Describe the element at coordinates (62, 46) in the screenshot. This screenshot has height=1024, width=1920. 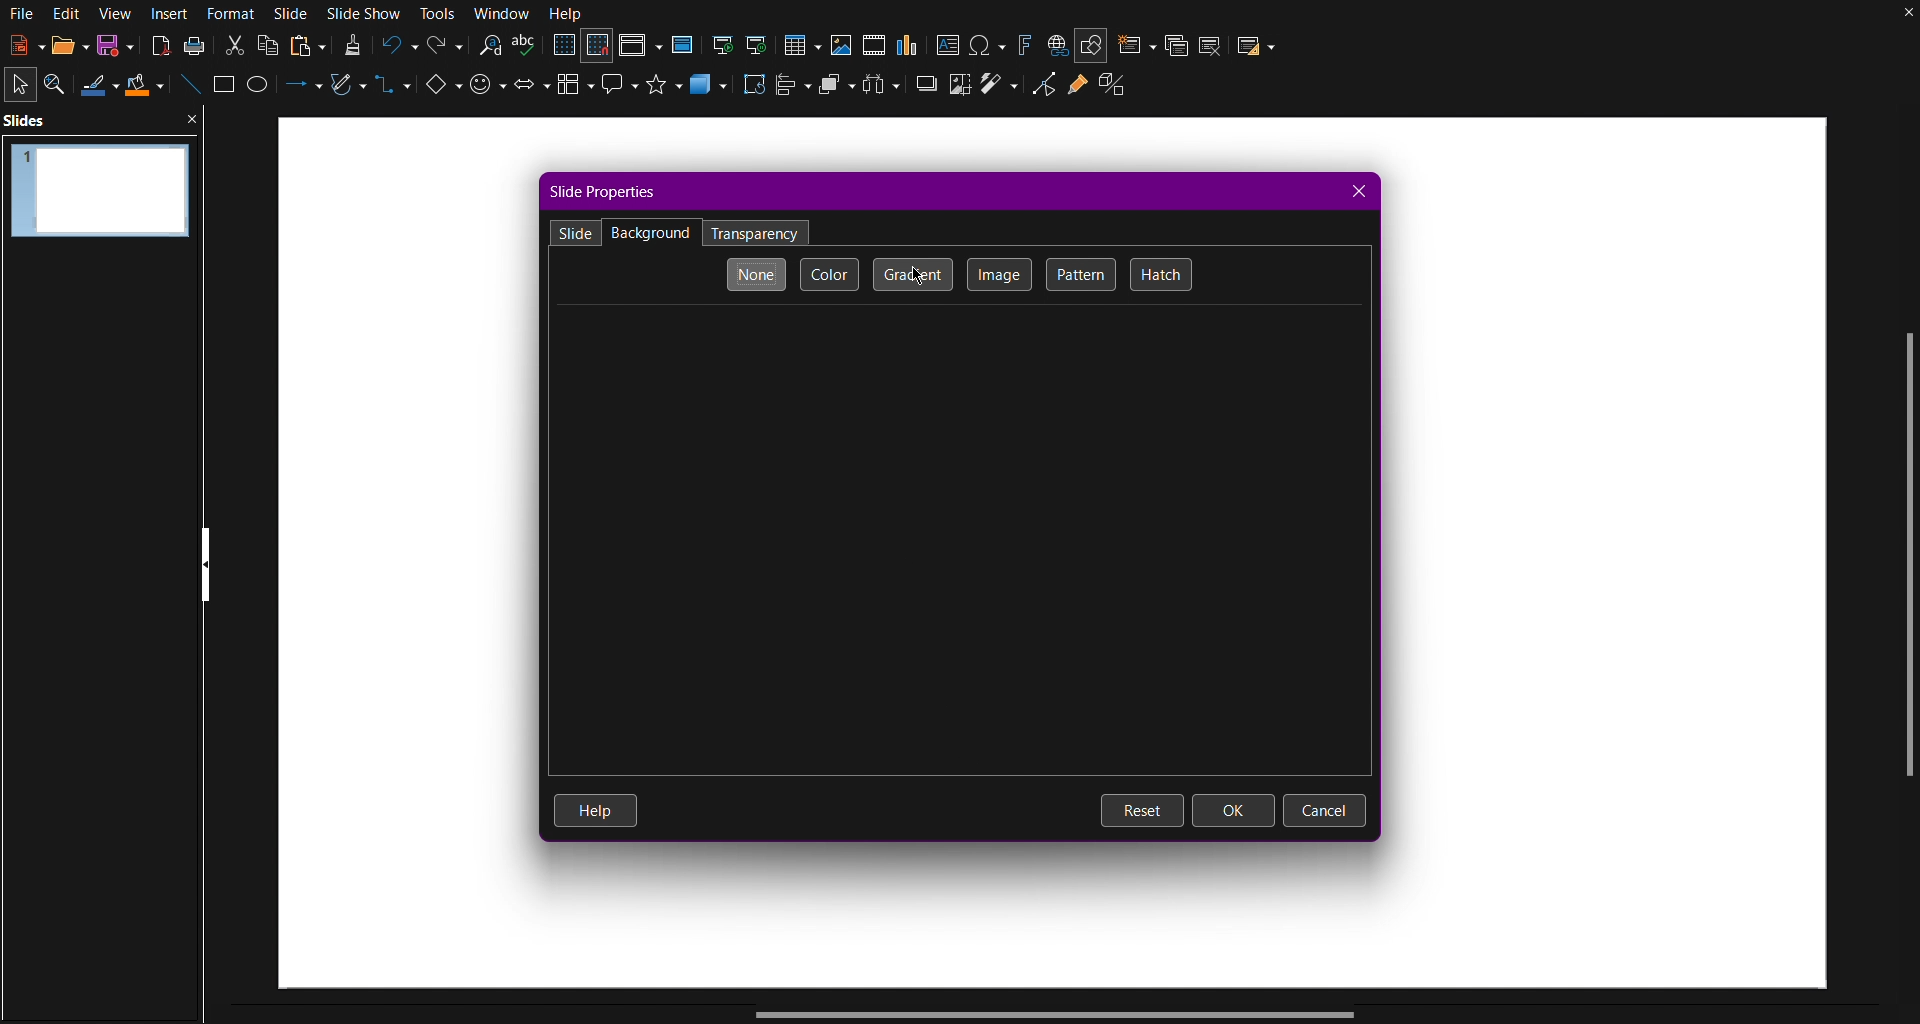
I see `Open` at that location.